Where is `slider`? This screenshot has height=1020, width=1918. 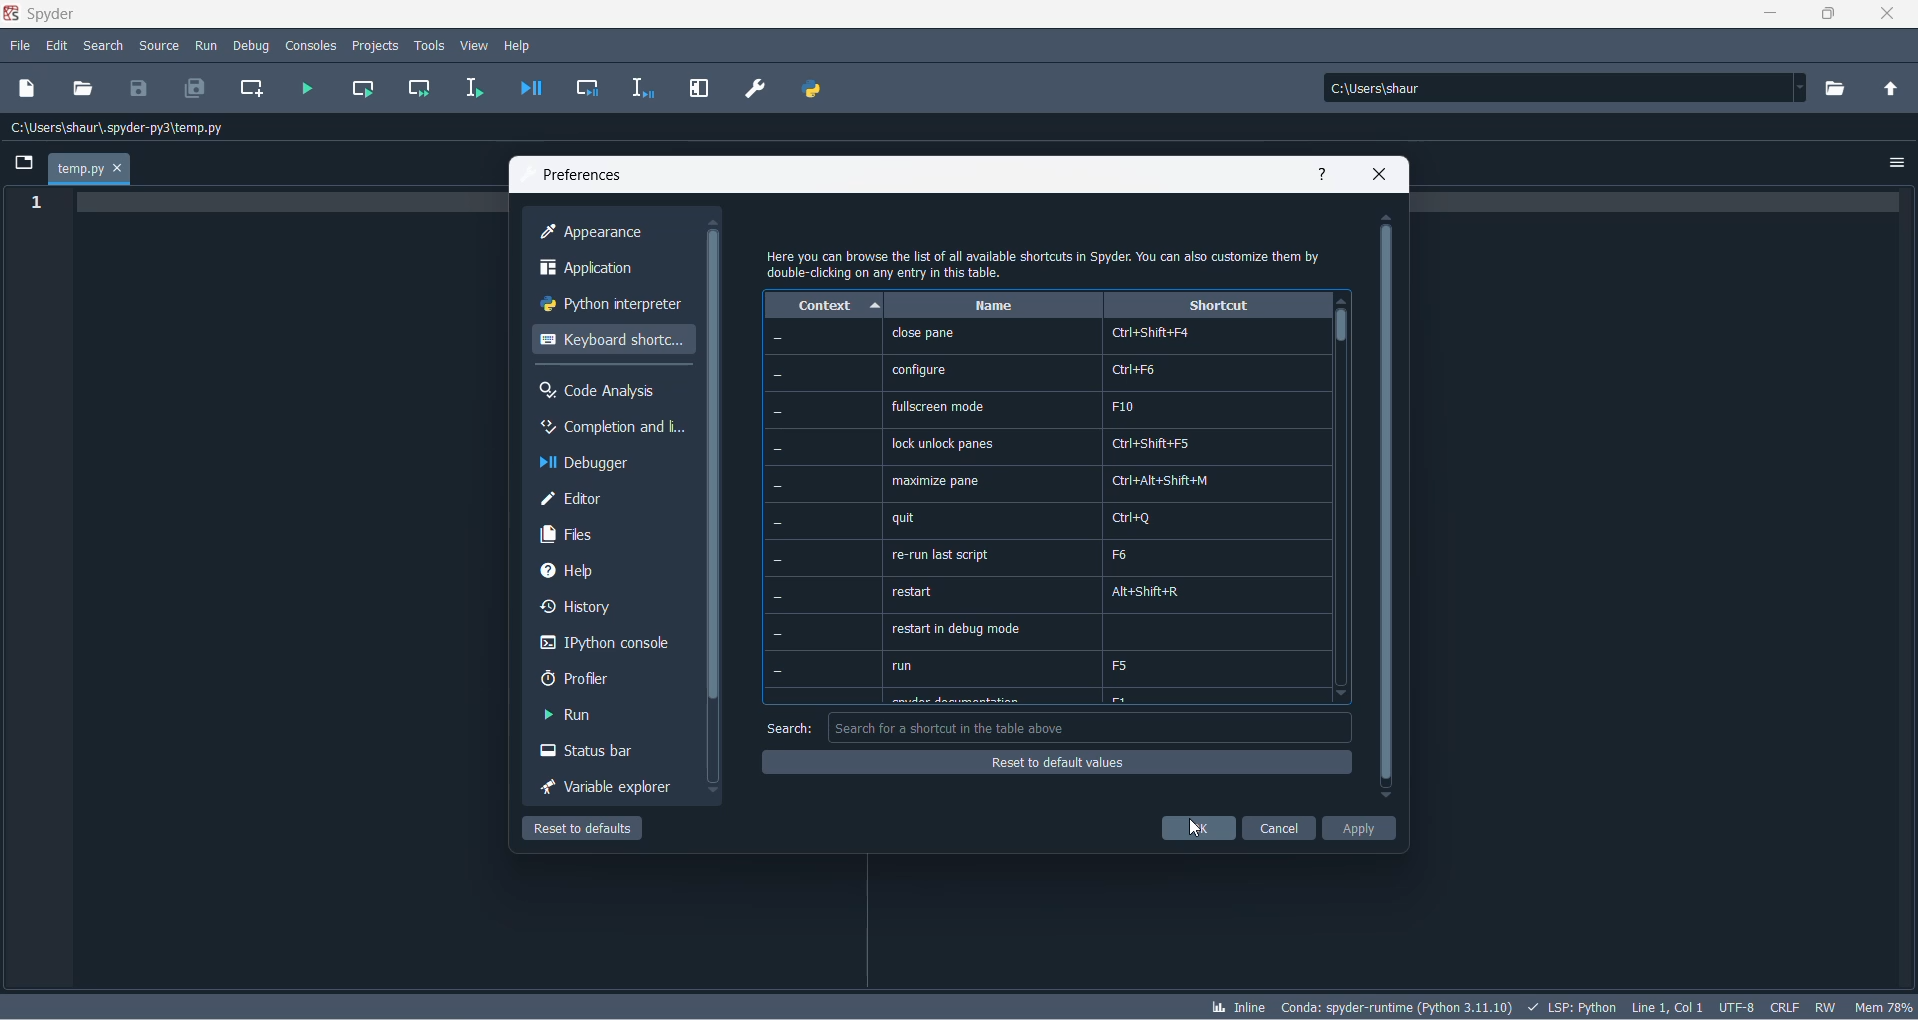 slider is located at coordinates (1341, 332).